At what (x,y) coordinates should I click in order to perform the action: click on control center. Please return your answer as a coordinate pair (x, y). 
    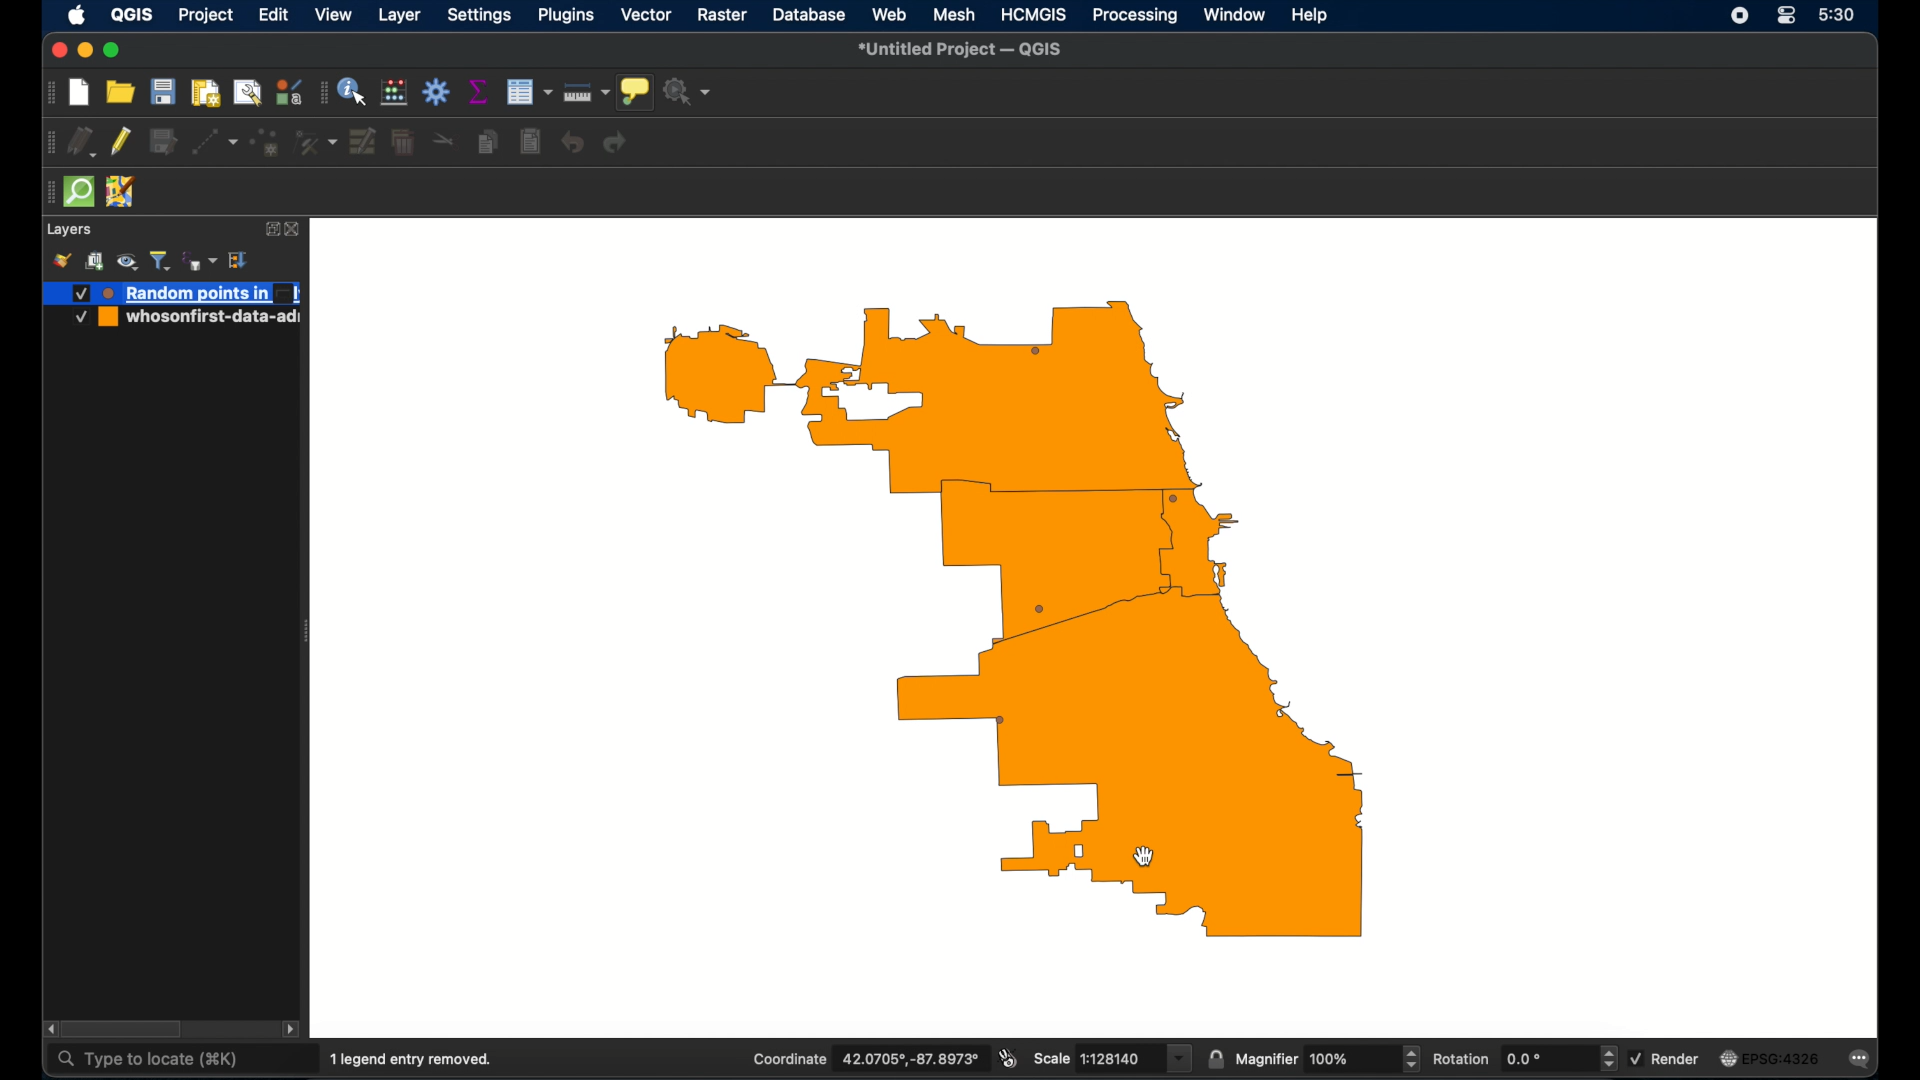
    Looking at the image, I should click on (1785, 16).